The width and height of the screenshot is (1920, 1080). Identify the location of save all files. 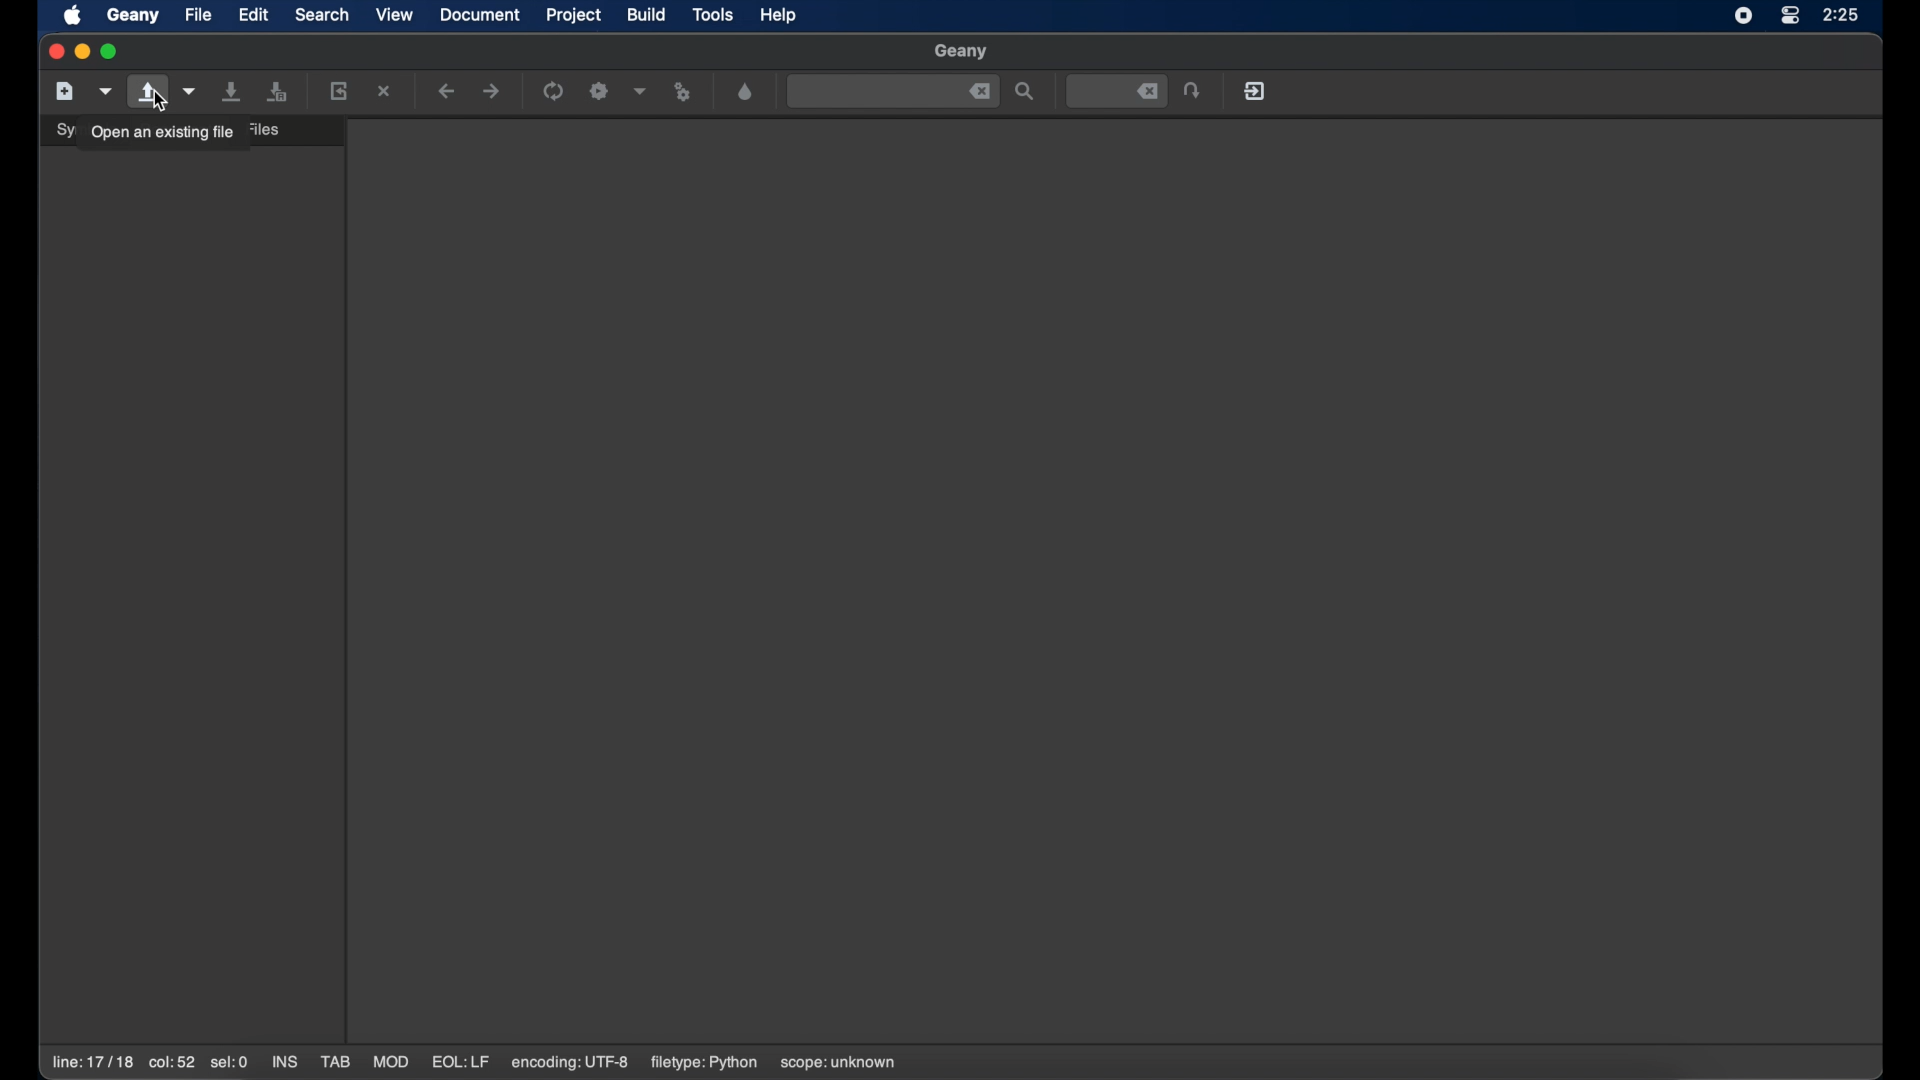
(278, 92).